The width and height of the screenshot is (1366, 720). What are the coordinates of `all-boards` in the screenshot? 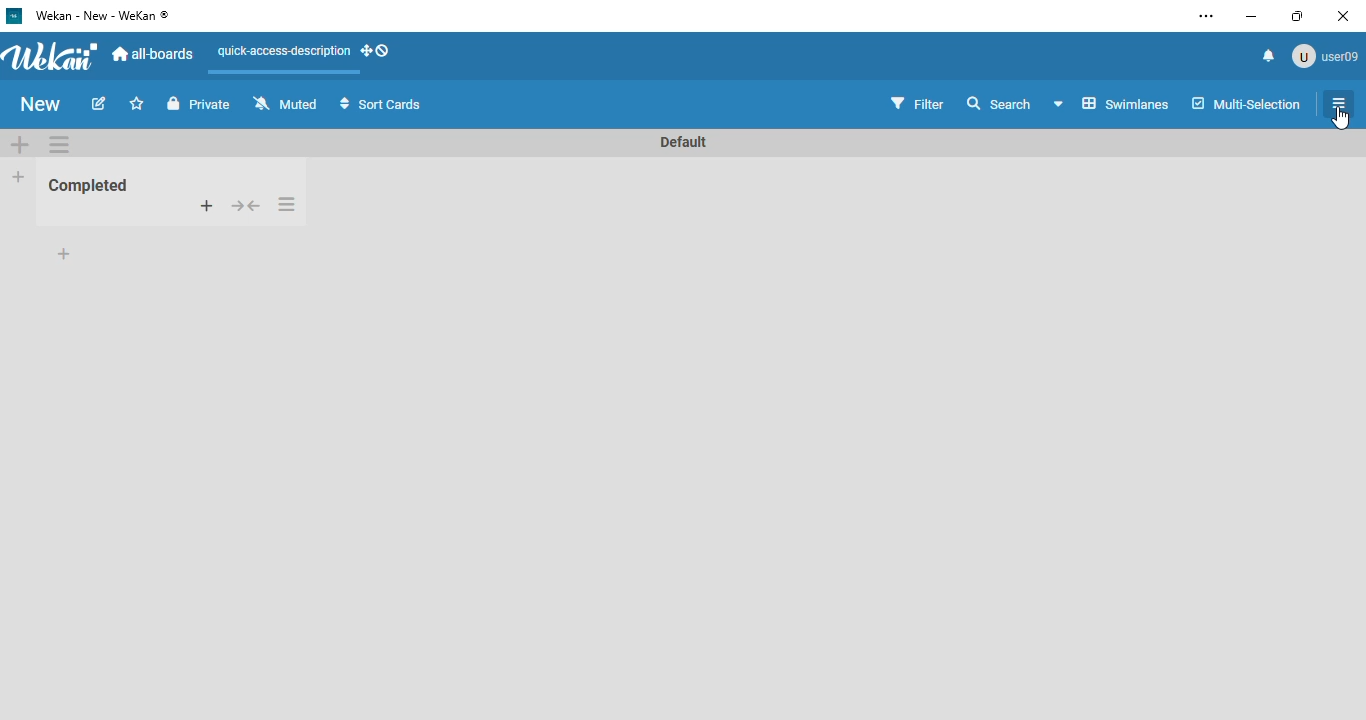 It's located at (156, 55).